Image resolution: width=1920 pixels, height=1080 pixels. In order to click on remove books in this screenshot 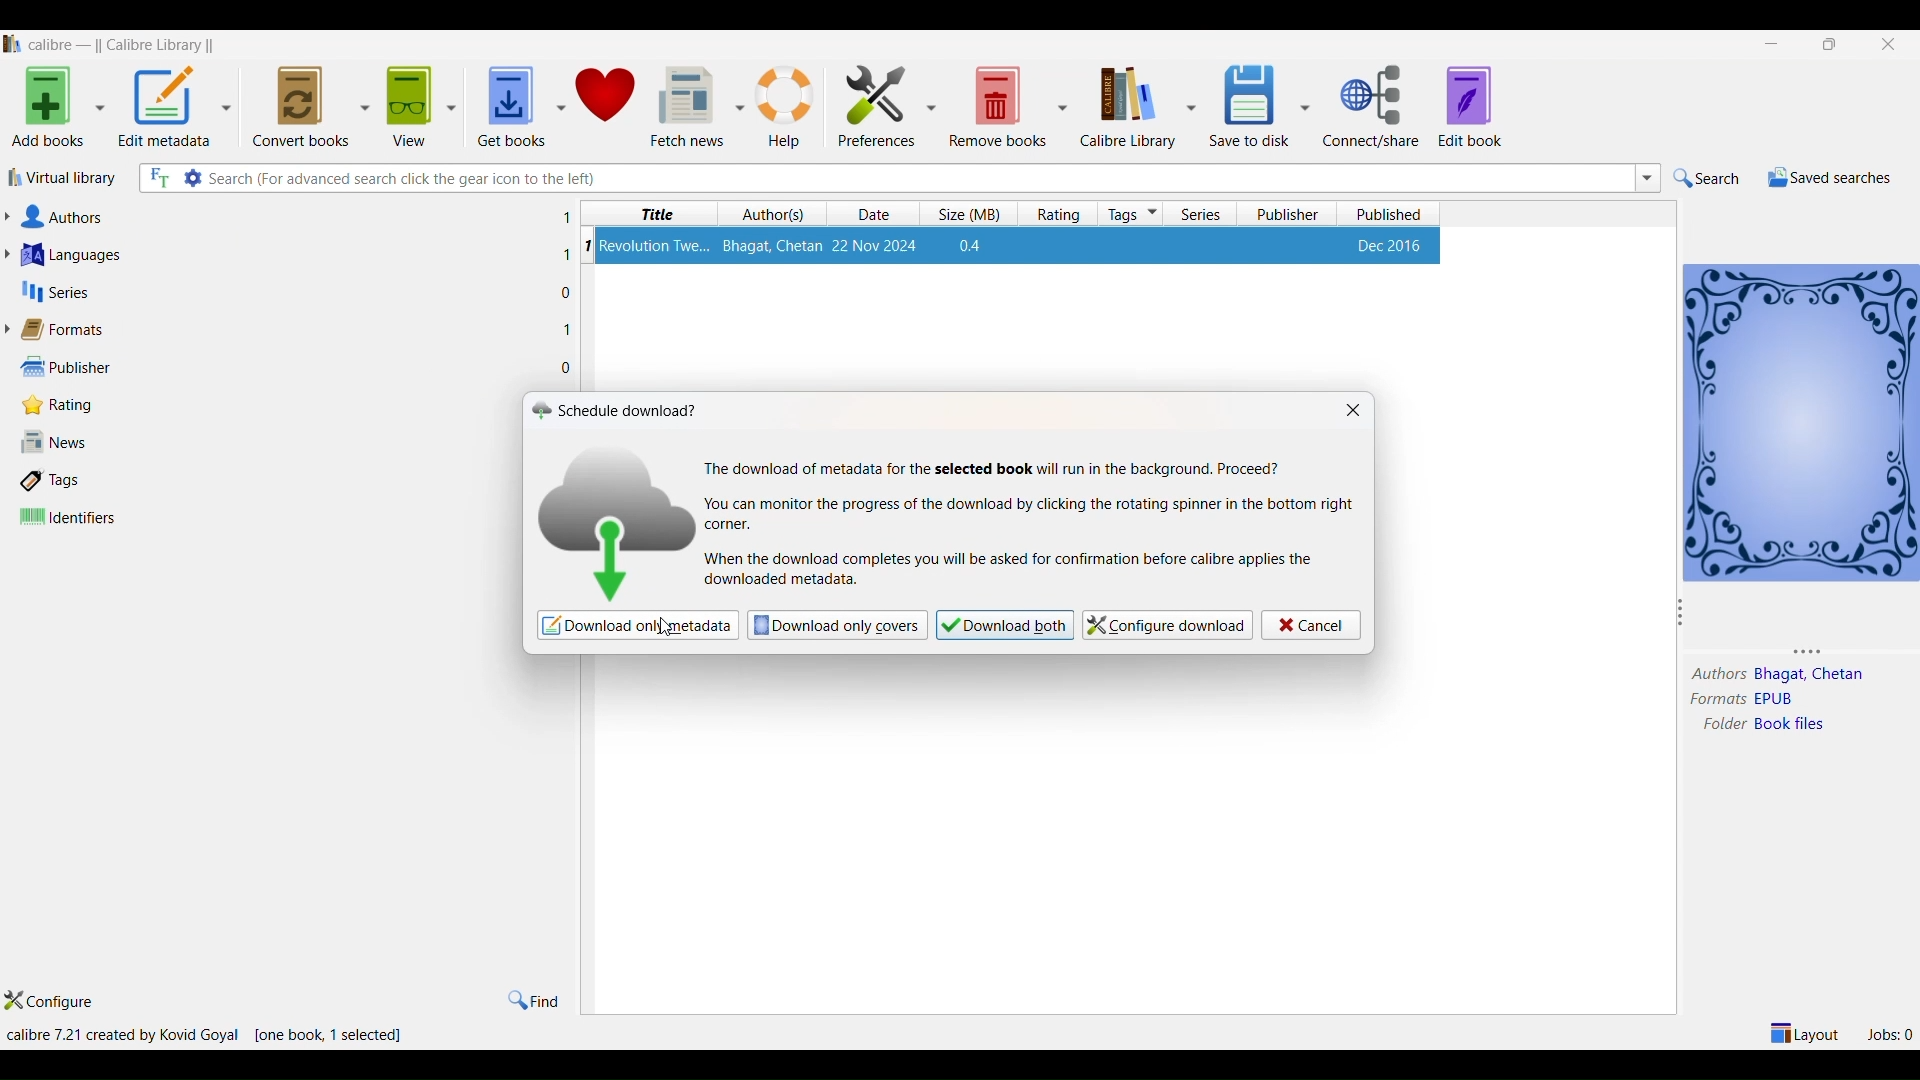, I will do `click(998, 104)`.